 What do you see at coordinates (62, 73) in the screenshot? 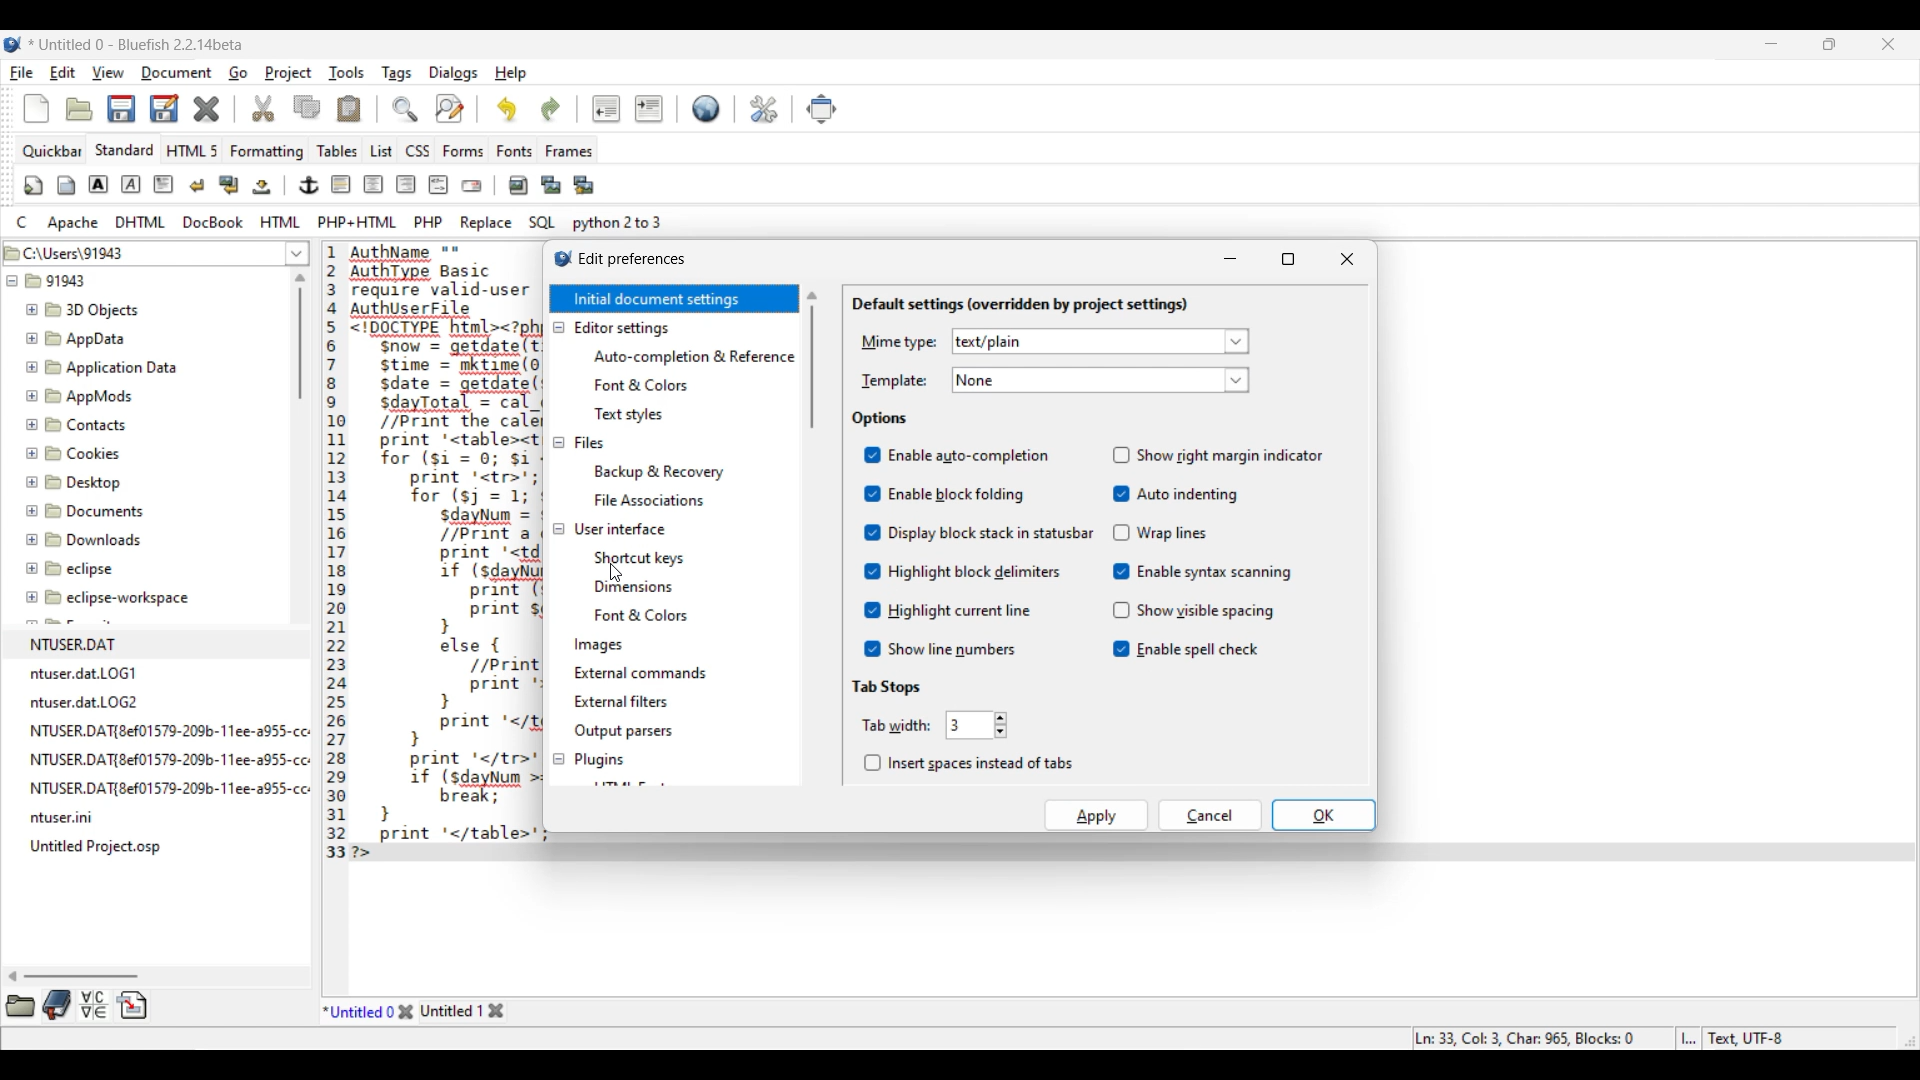
I see `Edit menu` at bounding box center [62, 73].